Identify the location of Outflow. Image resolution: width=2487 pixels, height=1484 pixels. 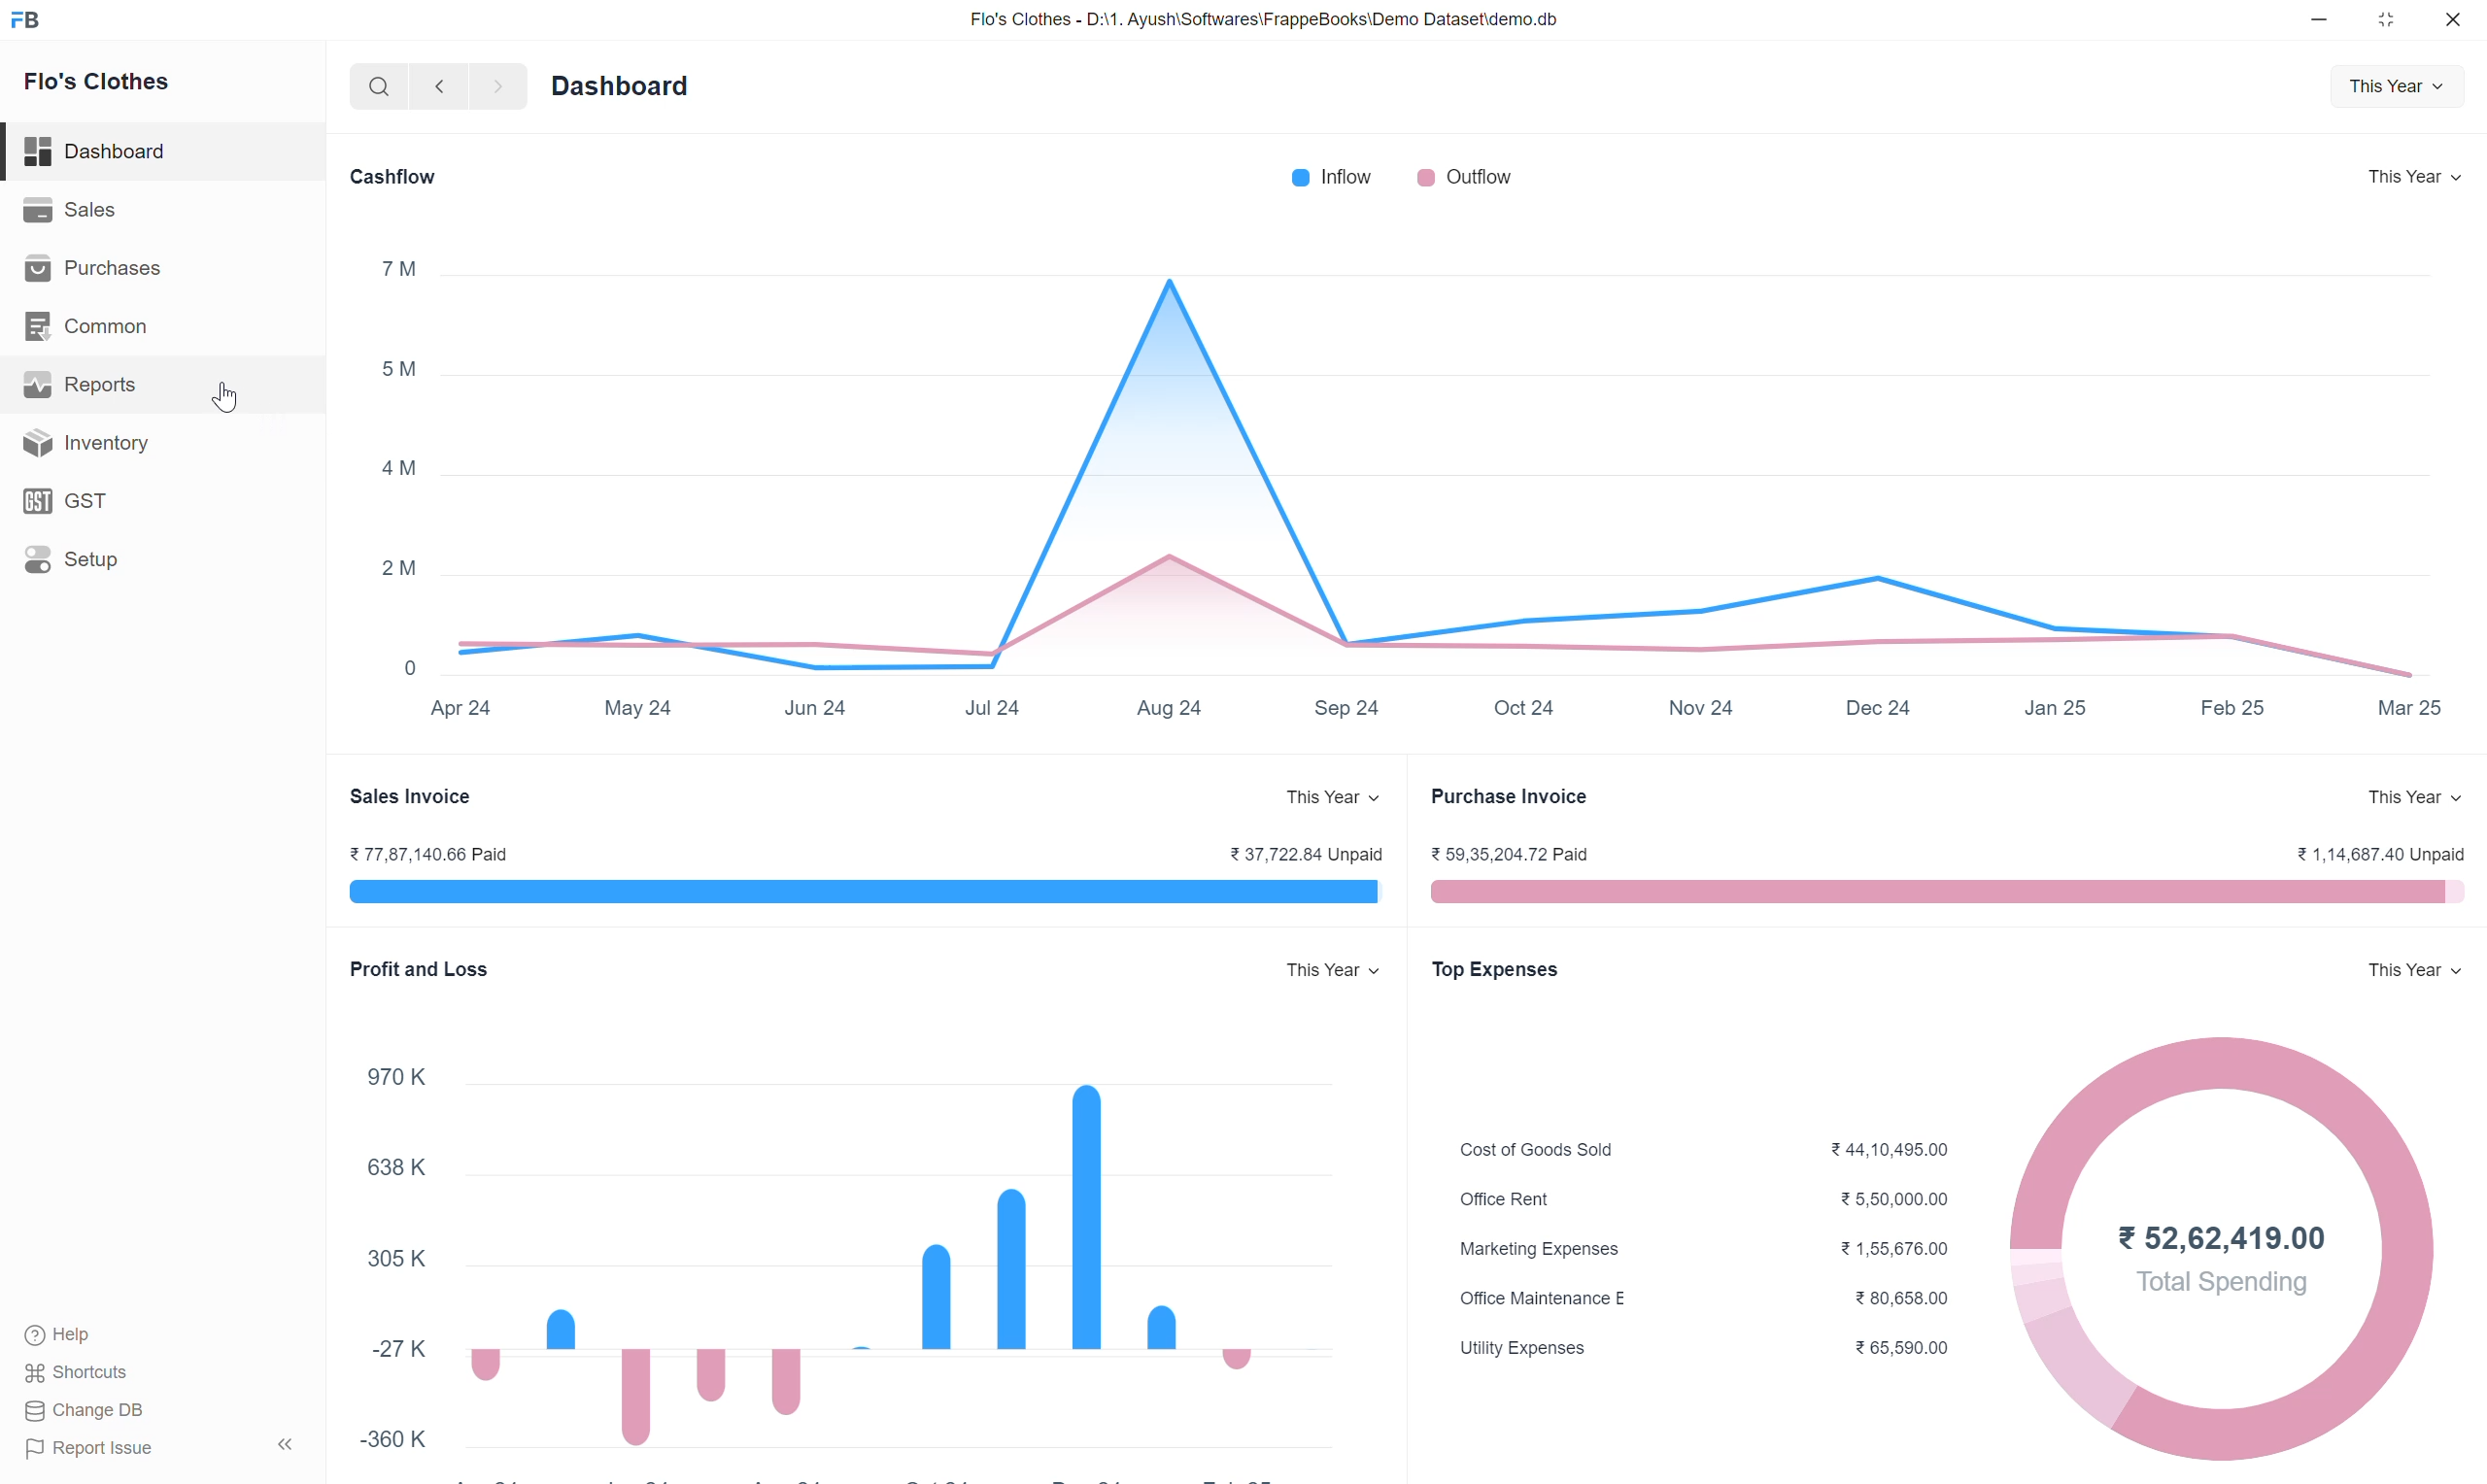
(1484, 176).